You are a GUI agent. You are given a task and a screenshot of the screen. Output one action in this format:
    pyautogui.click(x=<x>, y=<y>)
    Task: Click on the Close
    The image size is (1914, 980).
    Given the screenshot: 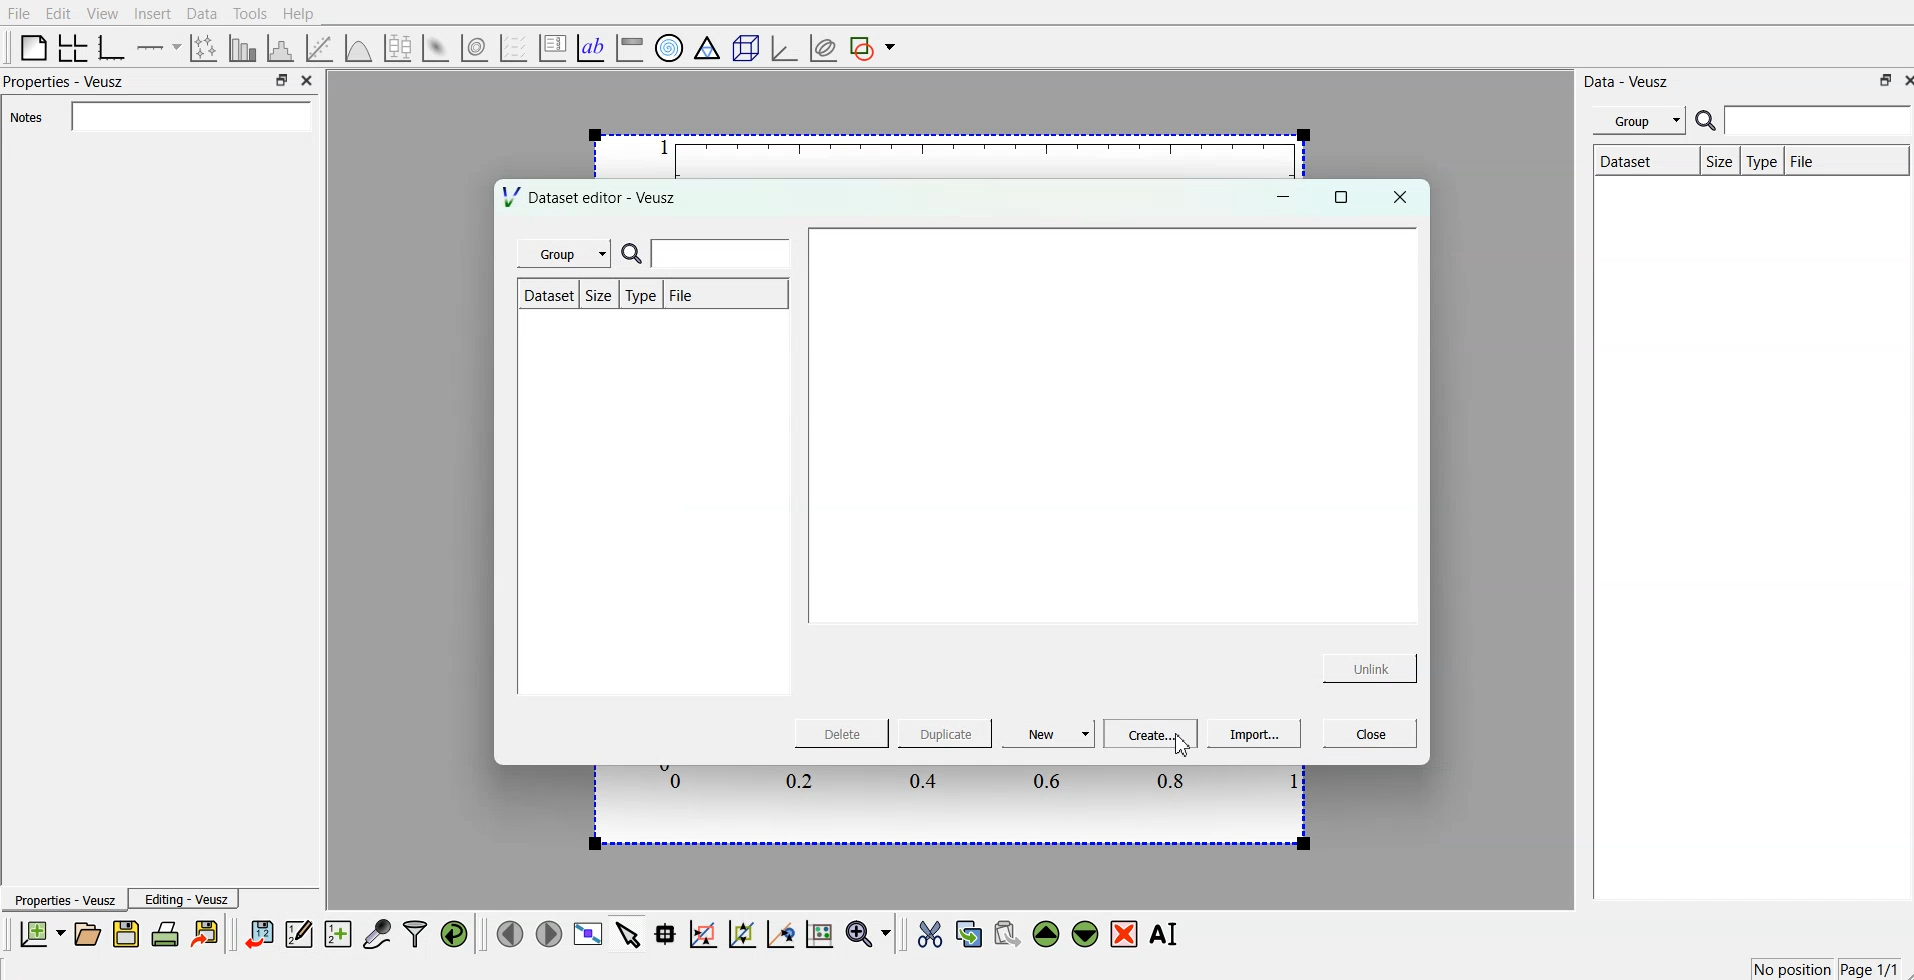 What is the action you would take?
    pyautogui.click(x=1367, y=732)
    